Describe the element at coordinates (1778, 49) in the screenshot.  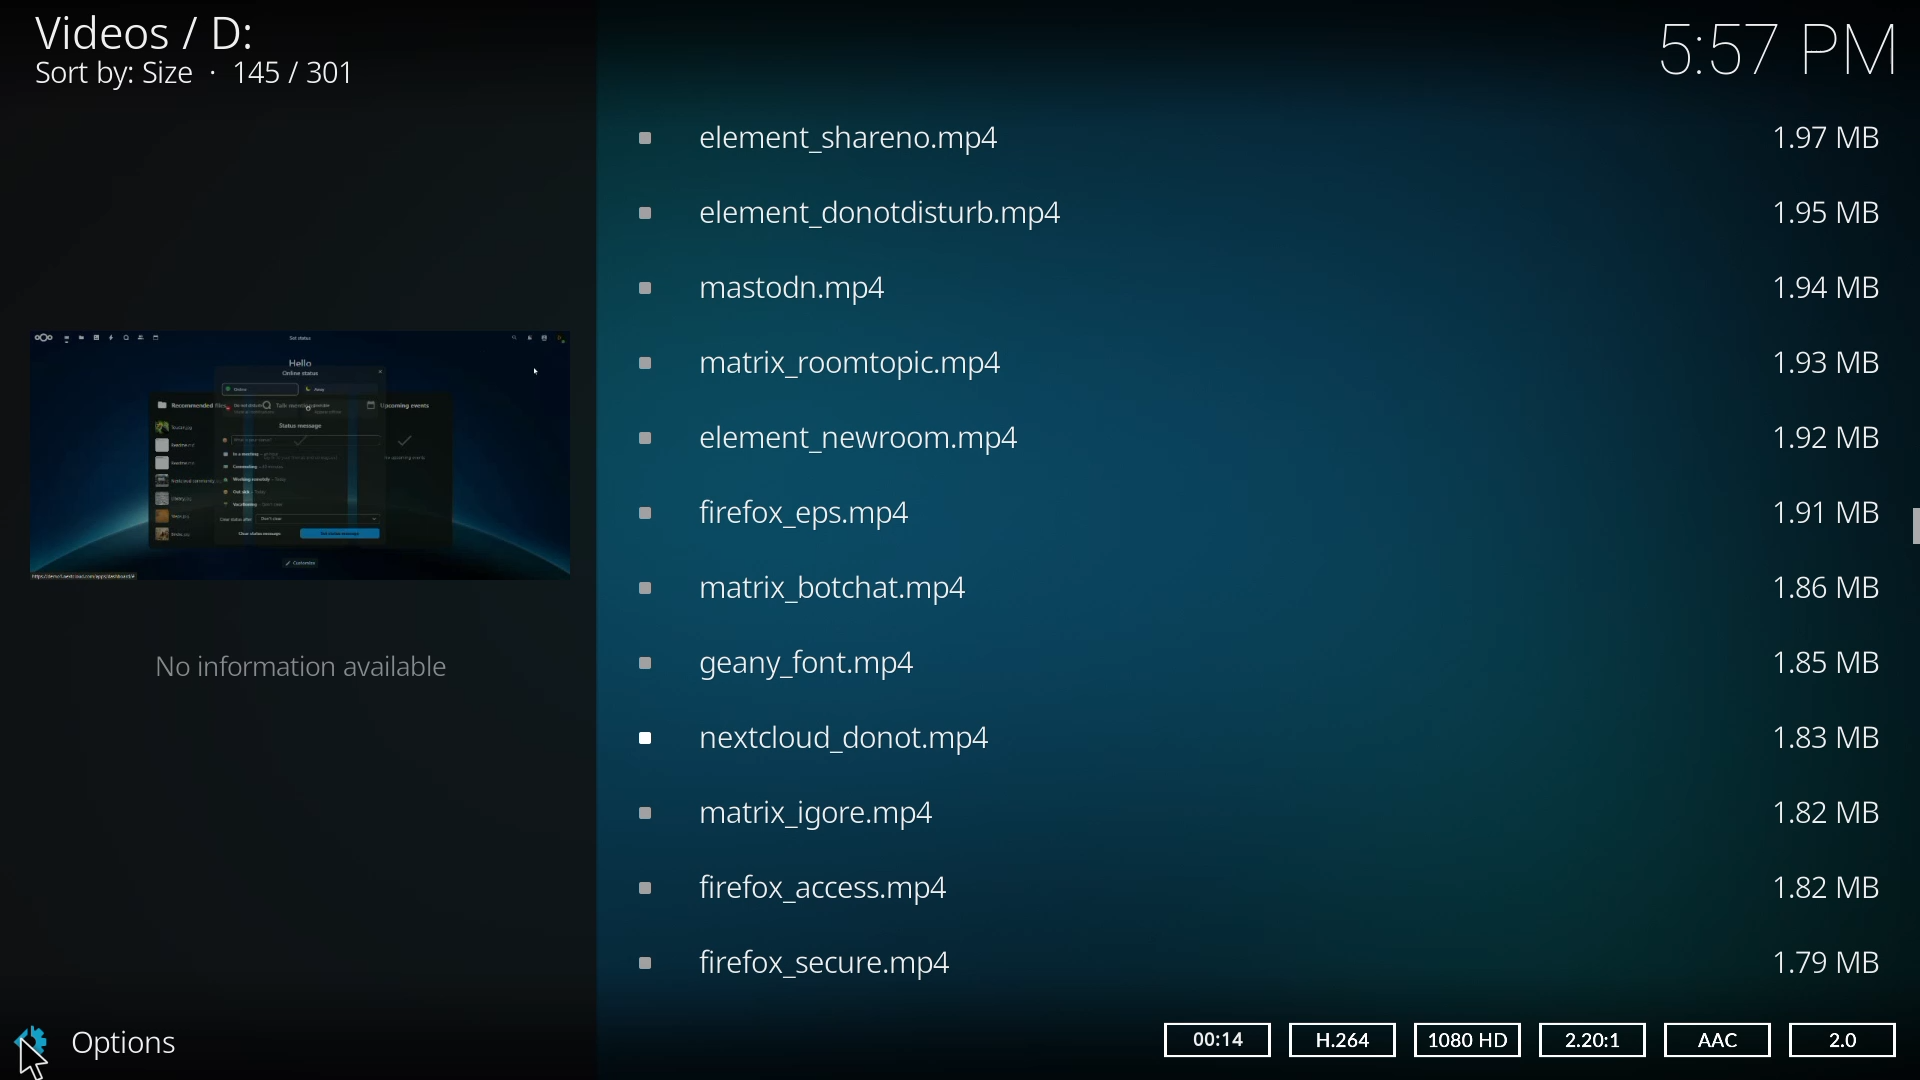
I see `time` at that location.